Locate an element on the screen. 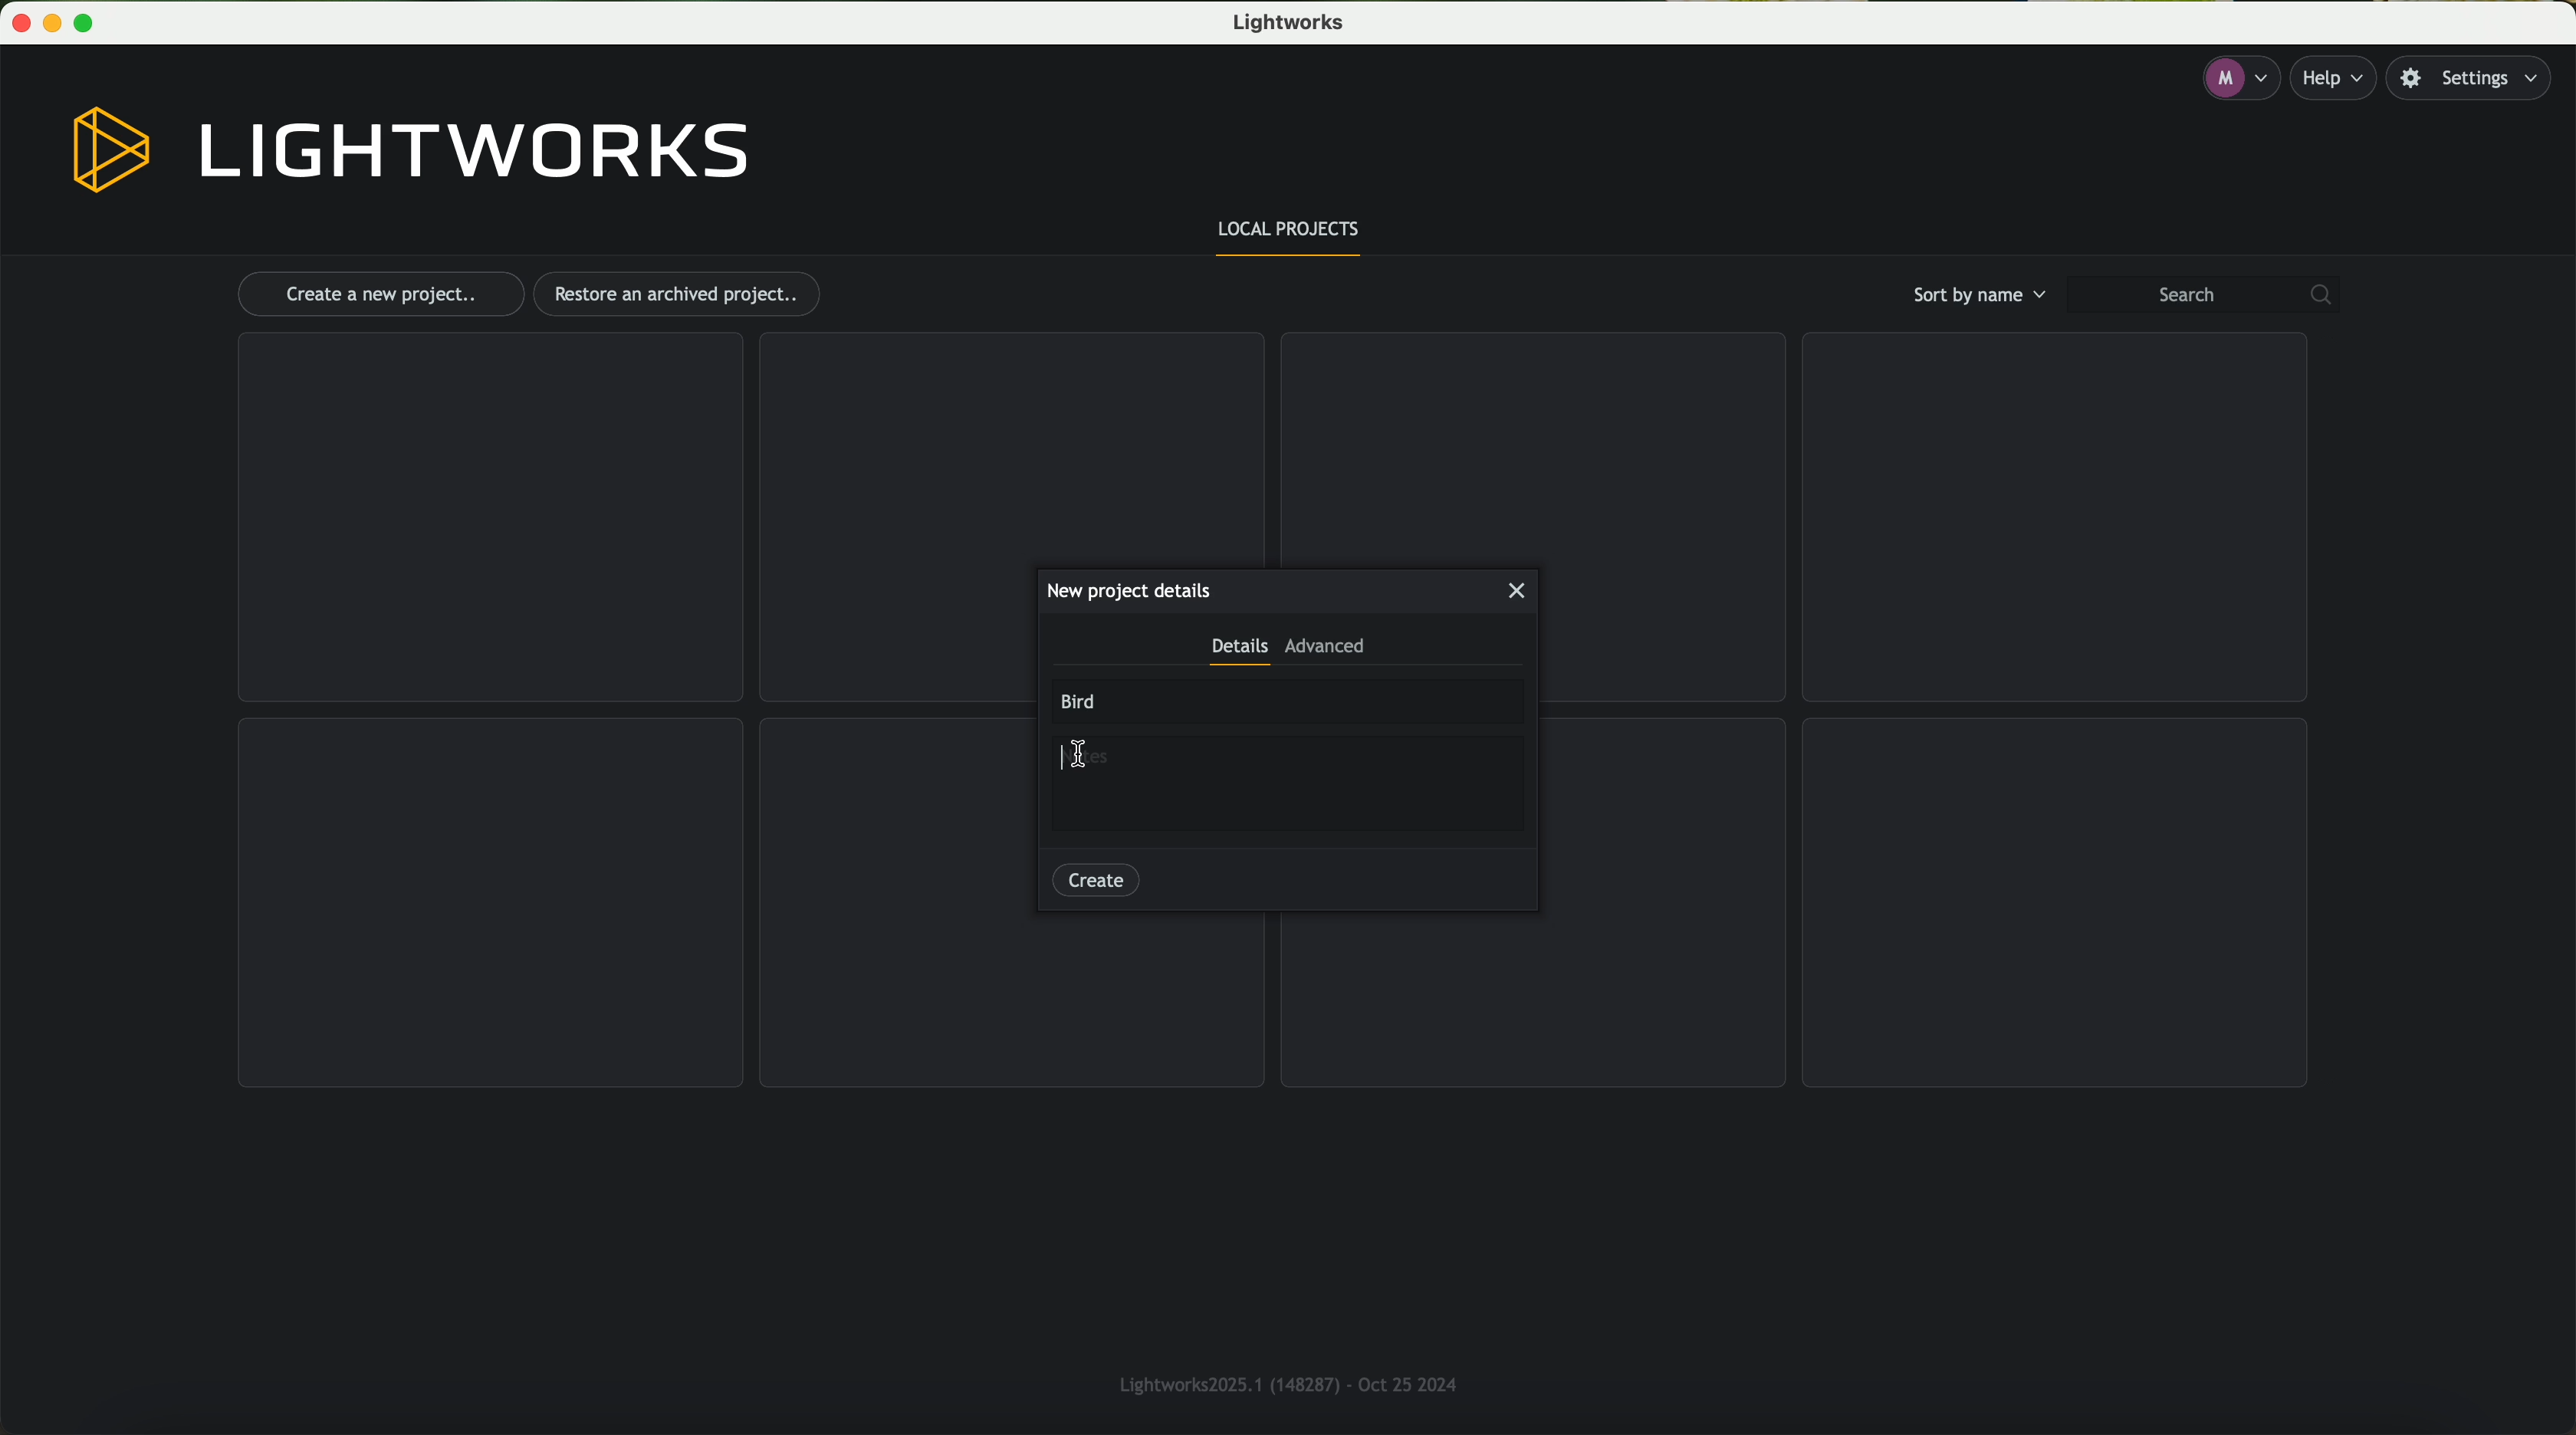 This screenshot has height=1435, width=2576. grid is located at coordinates (1008, 446).